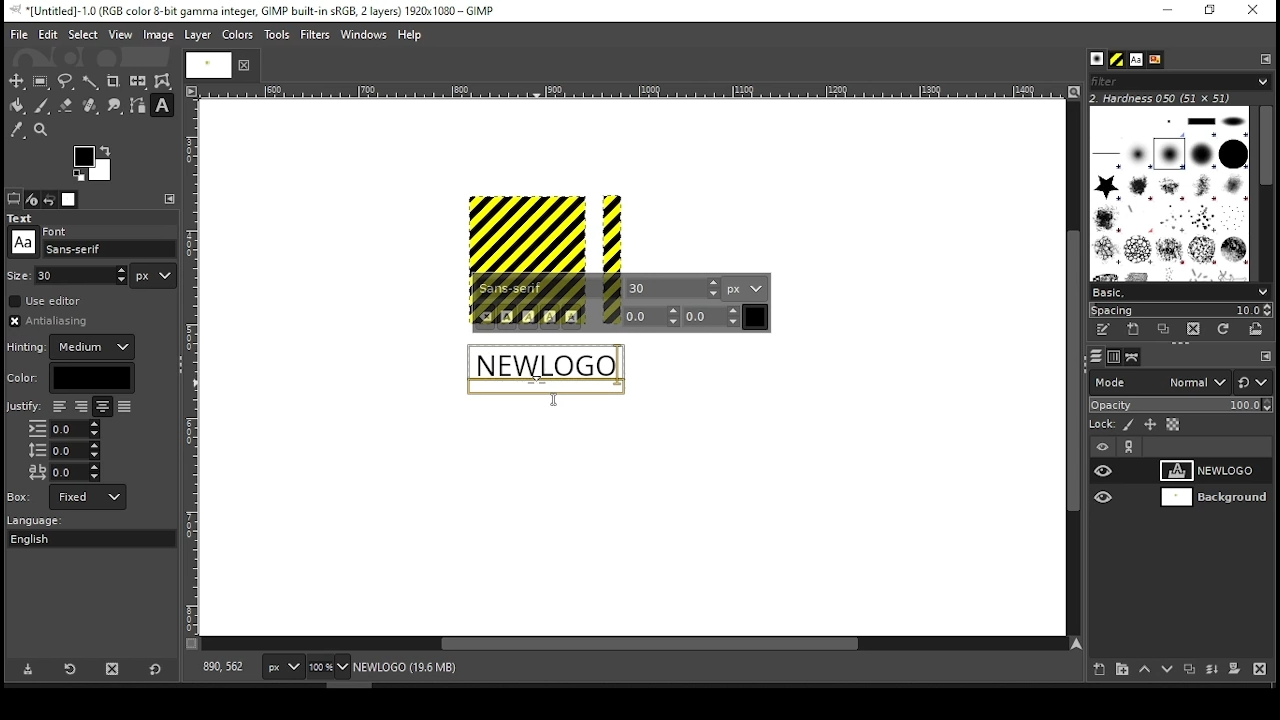  I want to click on , so click(193, 367).